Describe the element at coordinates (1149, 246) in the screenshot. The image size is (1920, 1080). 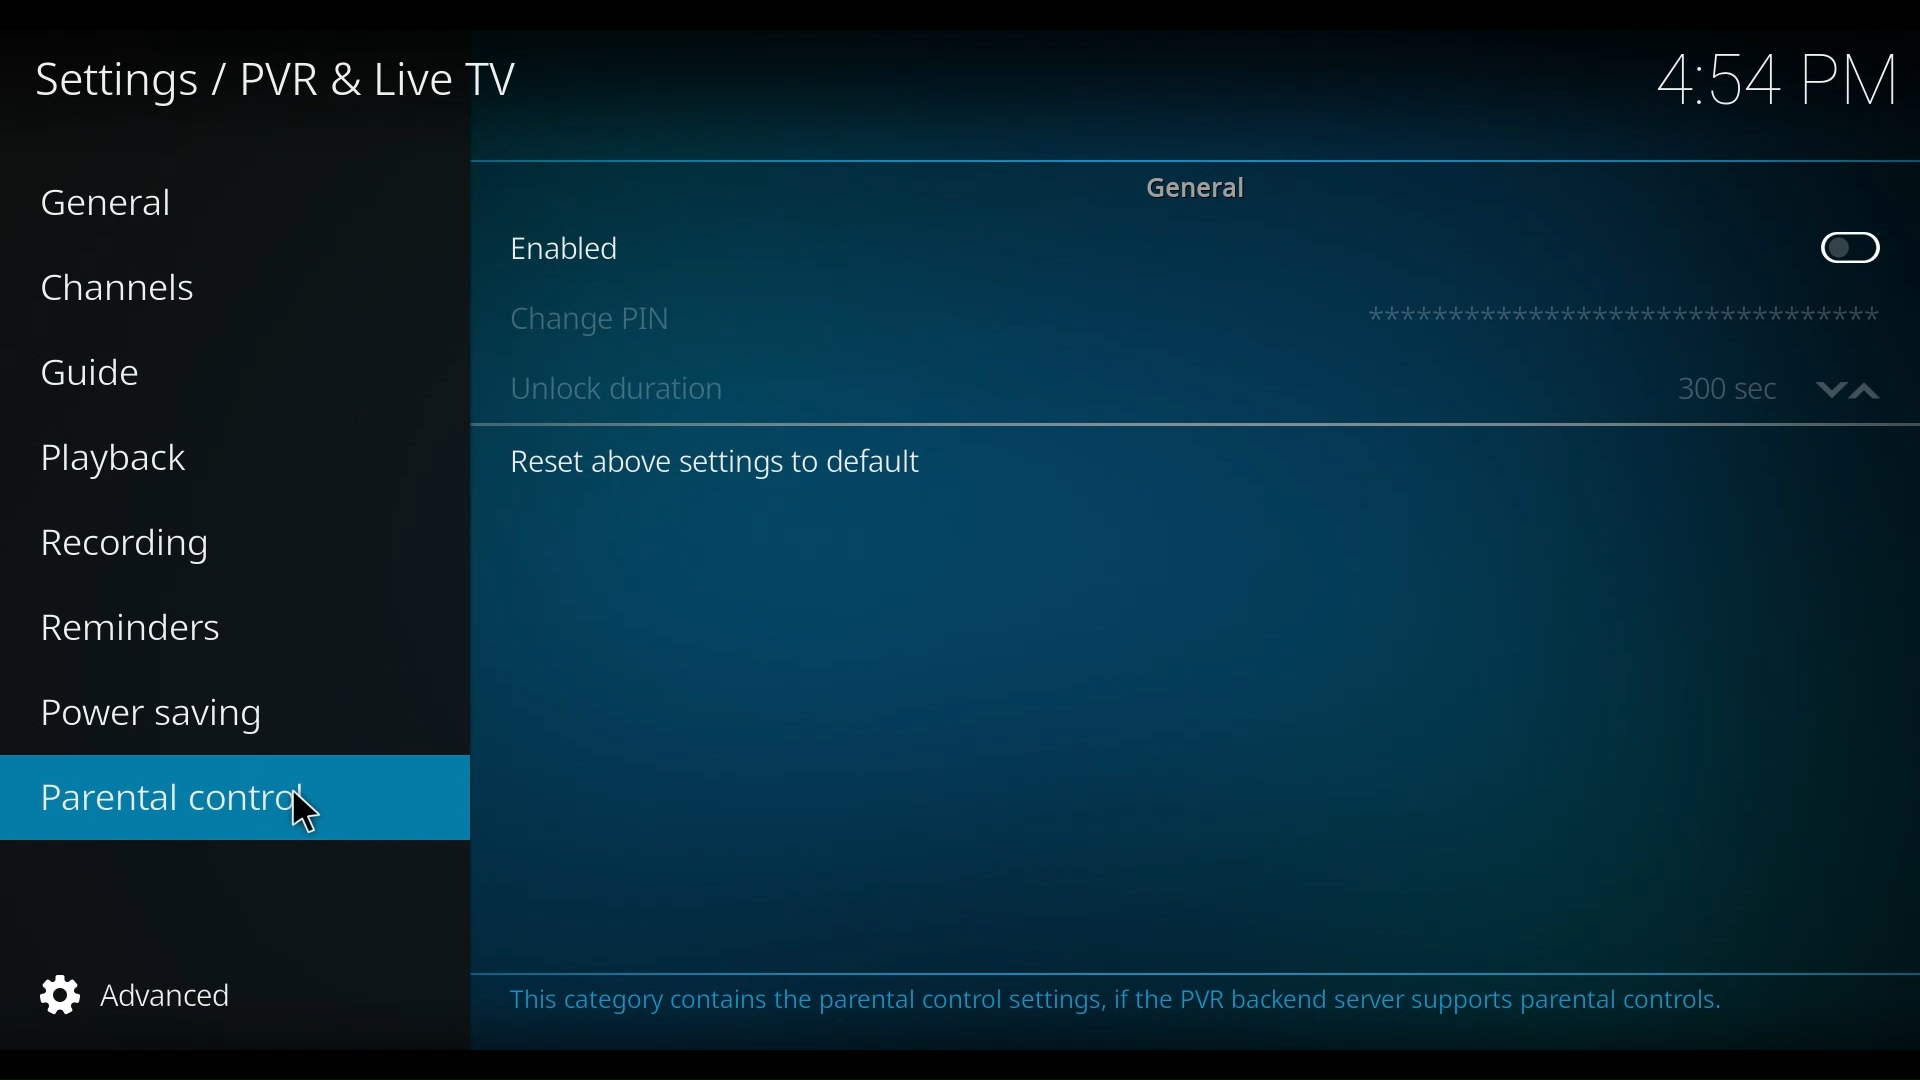
I see `Enabled` at that location.